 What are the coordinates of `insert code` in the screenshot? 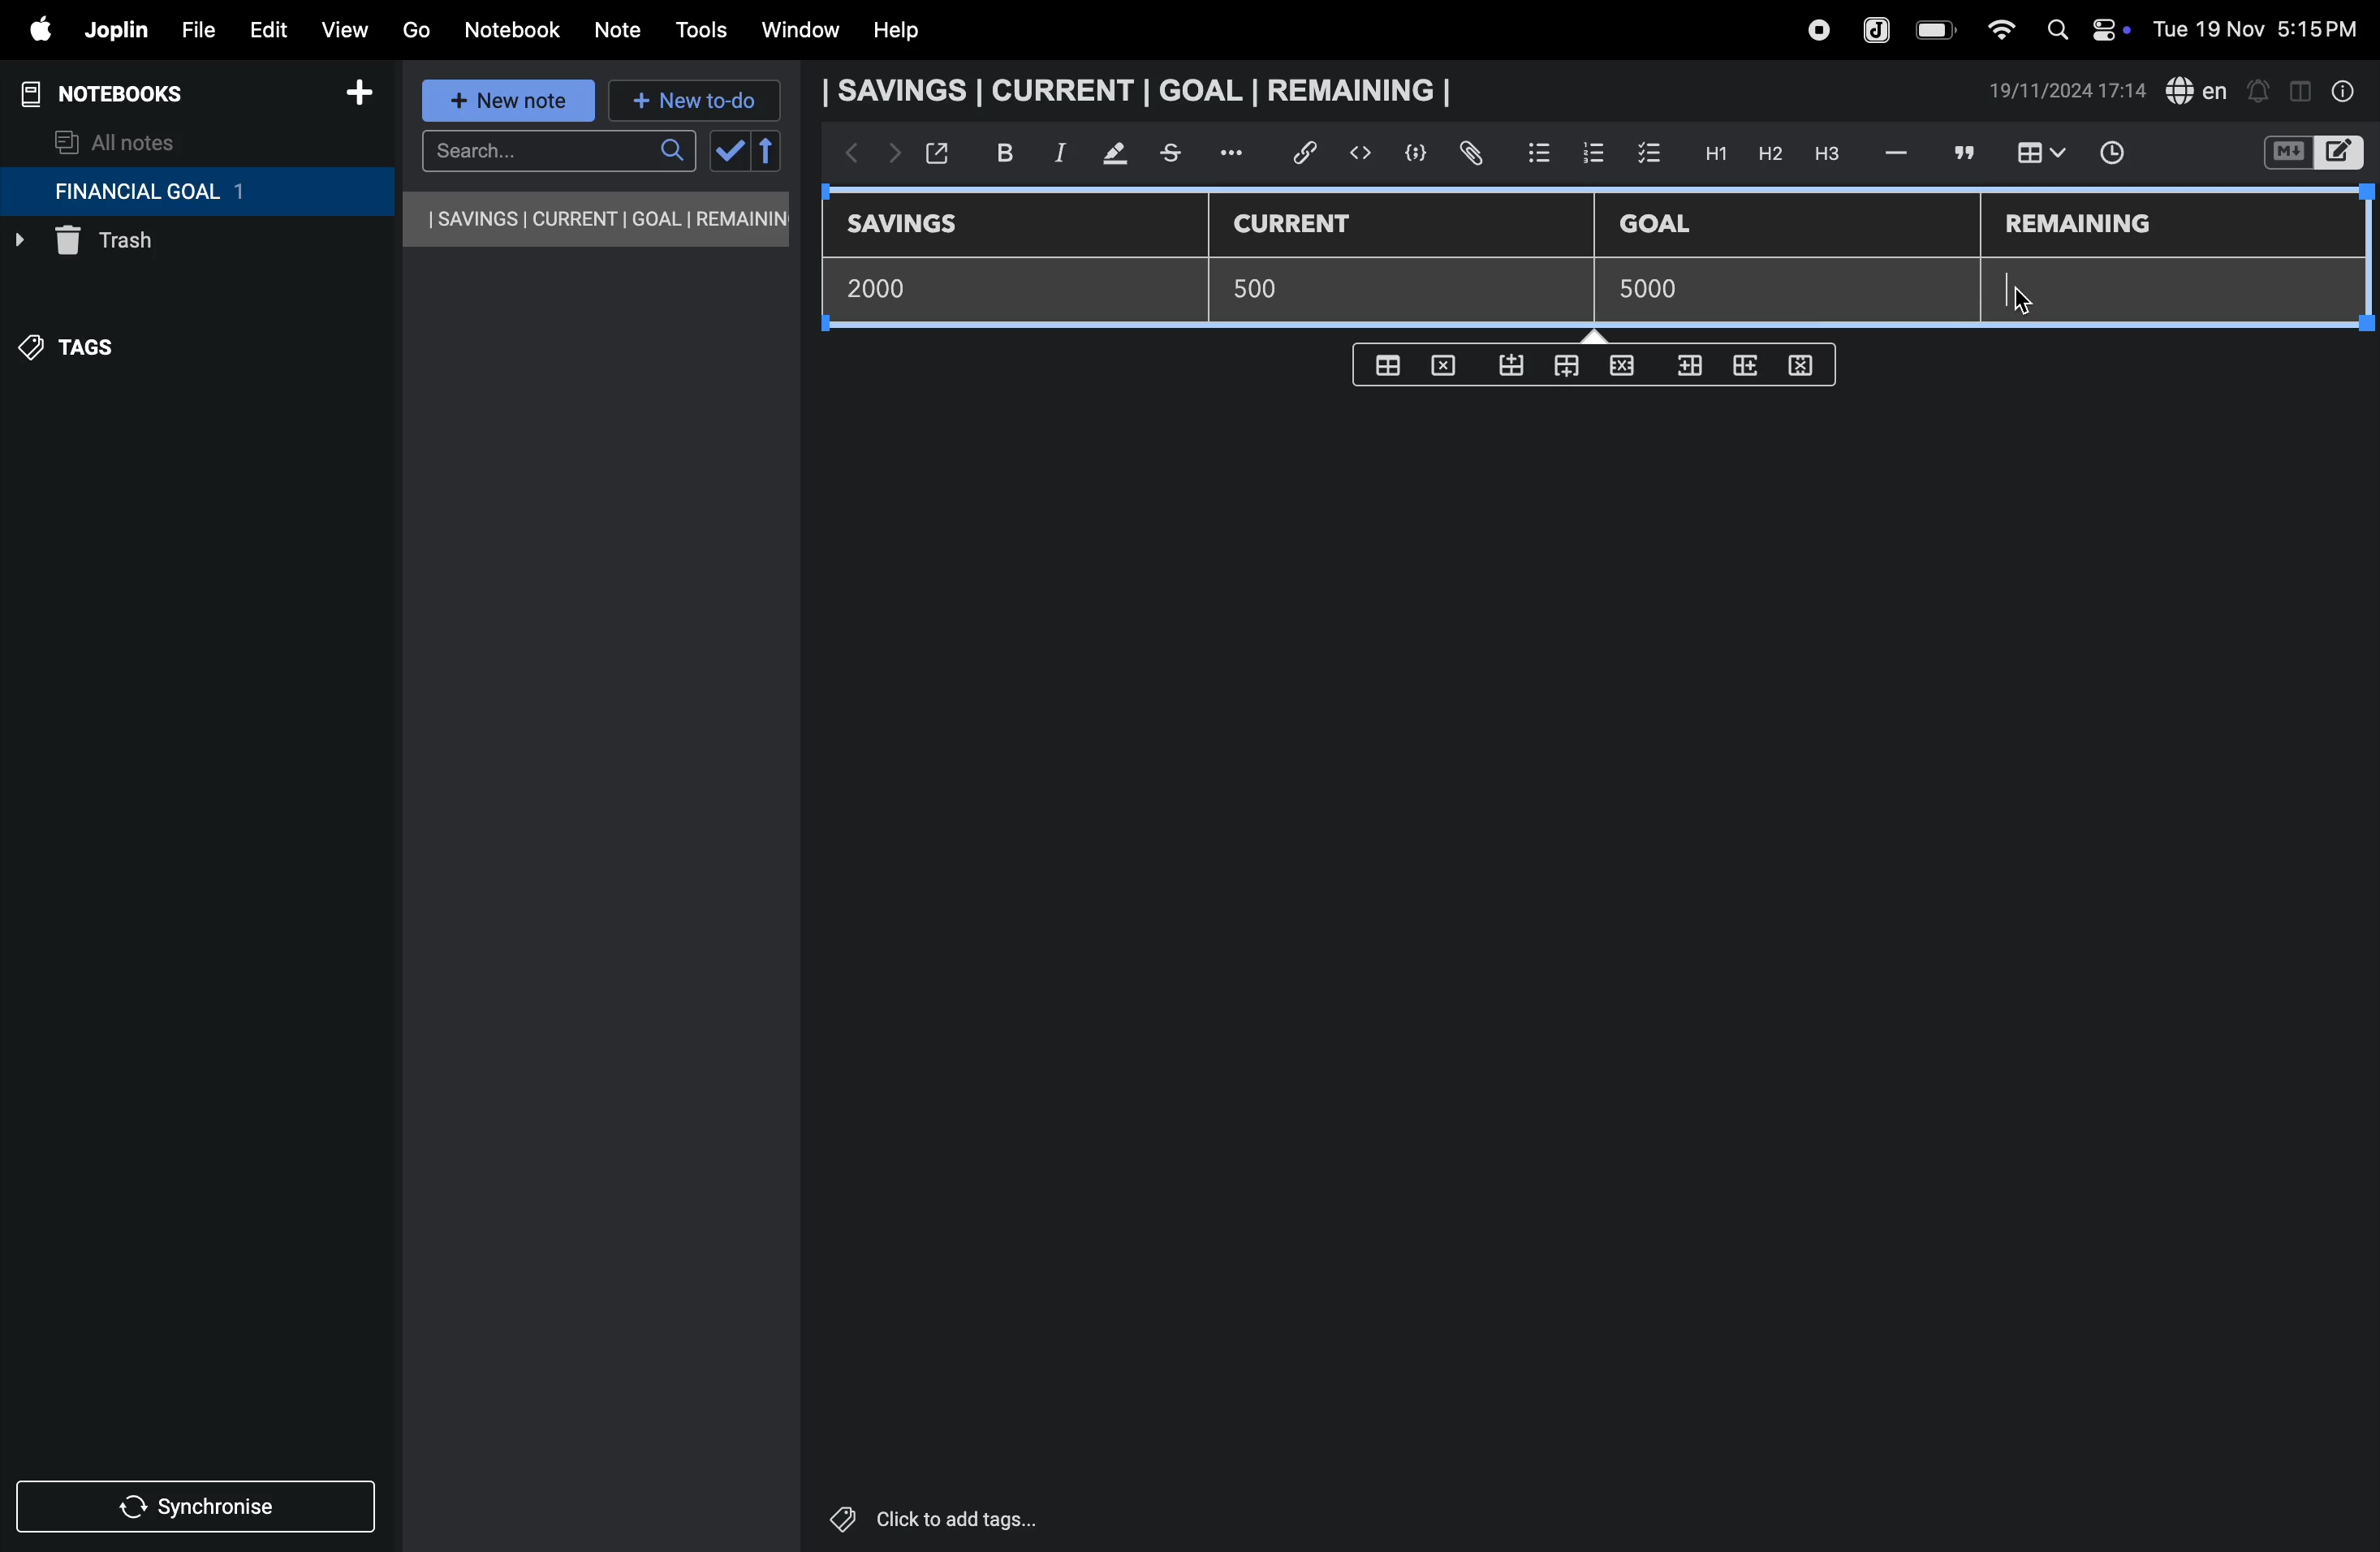 It's located at (1362, 153).